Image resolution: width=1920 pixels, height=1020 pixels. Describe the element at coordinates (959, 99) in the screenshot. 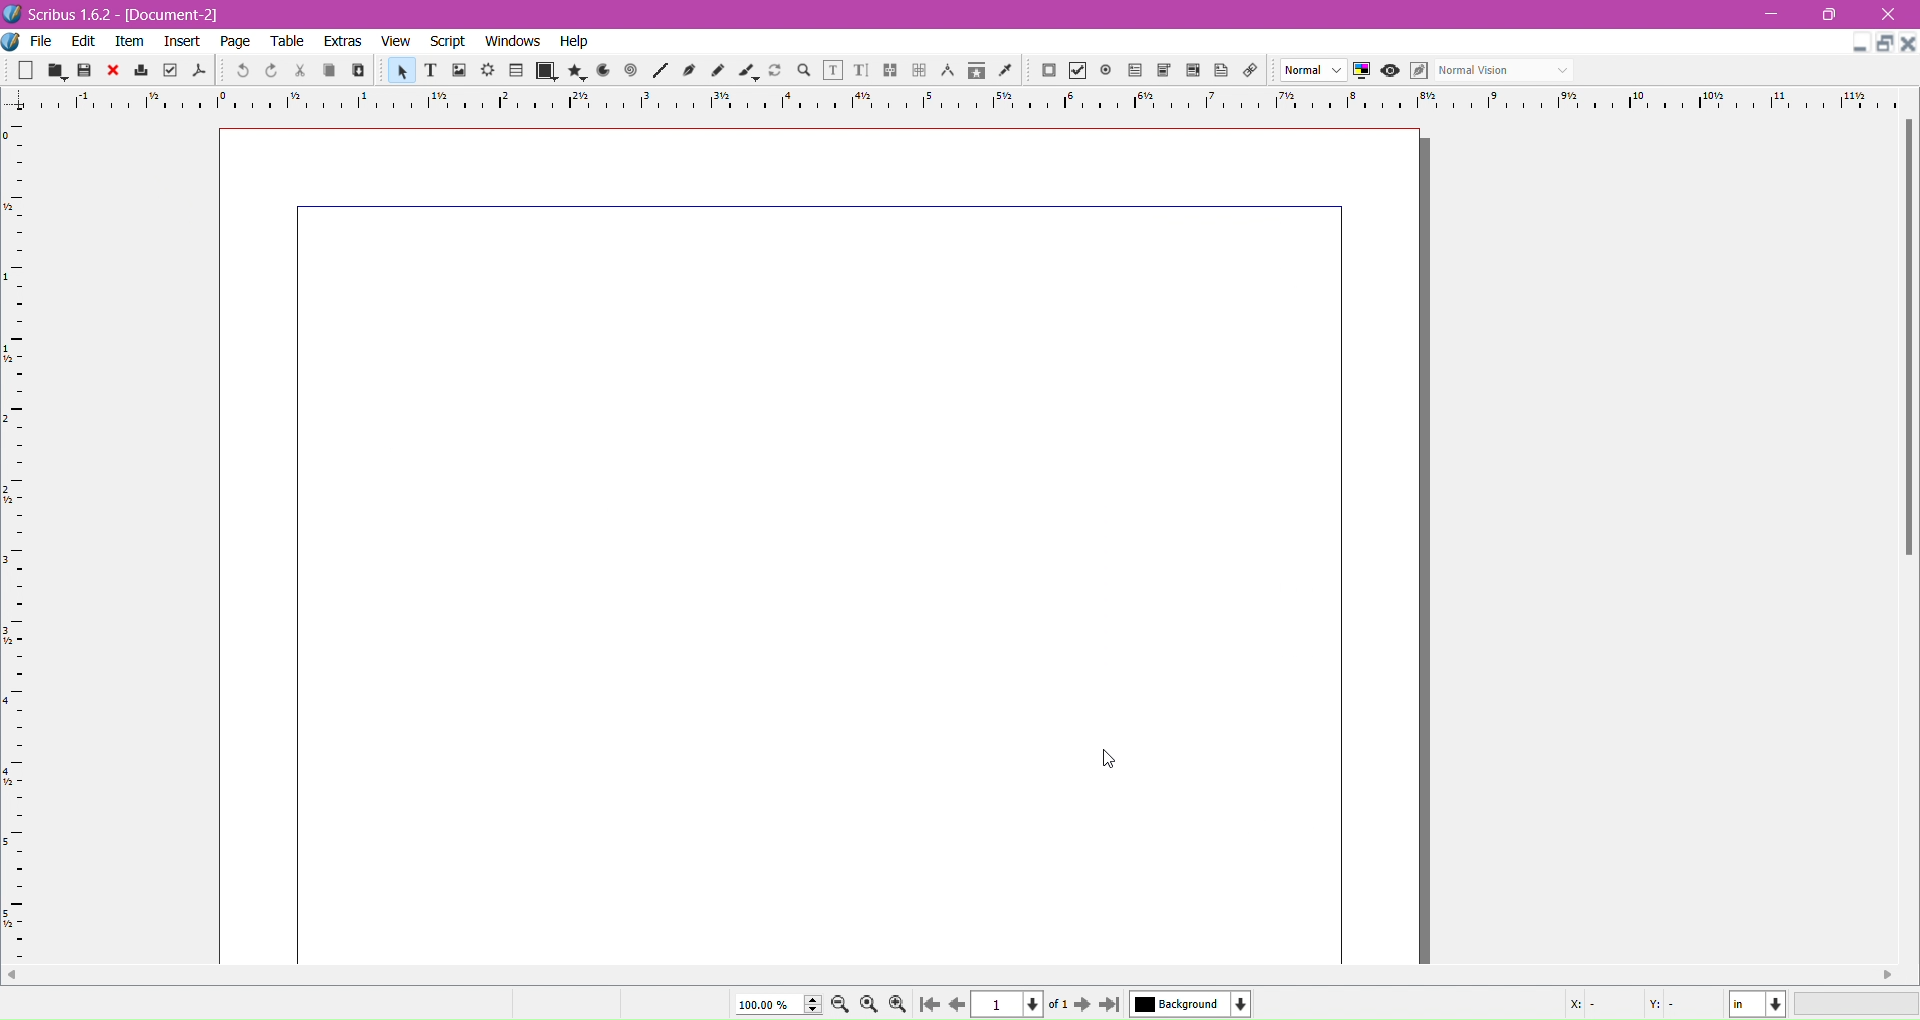

I see `top scale` at that location.